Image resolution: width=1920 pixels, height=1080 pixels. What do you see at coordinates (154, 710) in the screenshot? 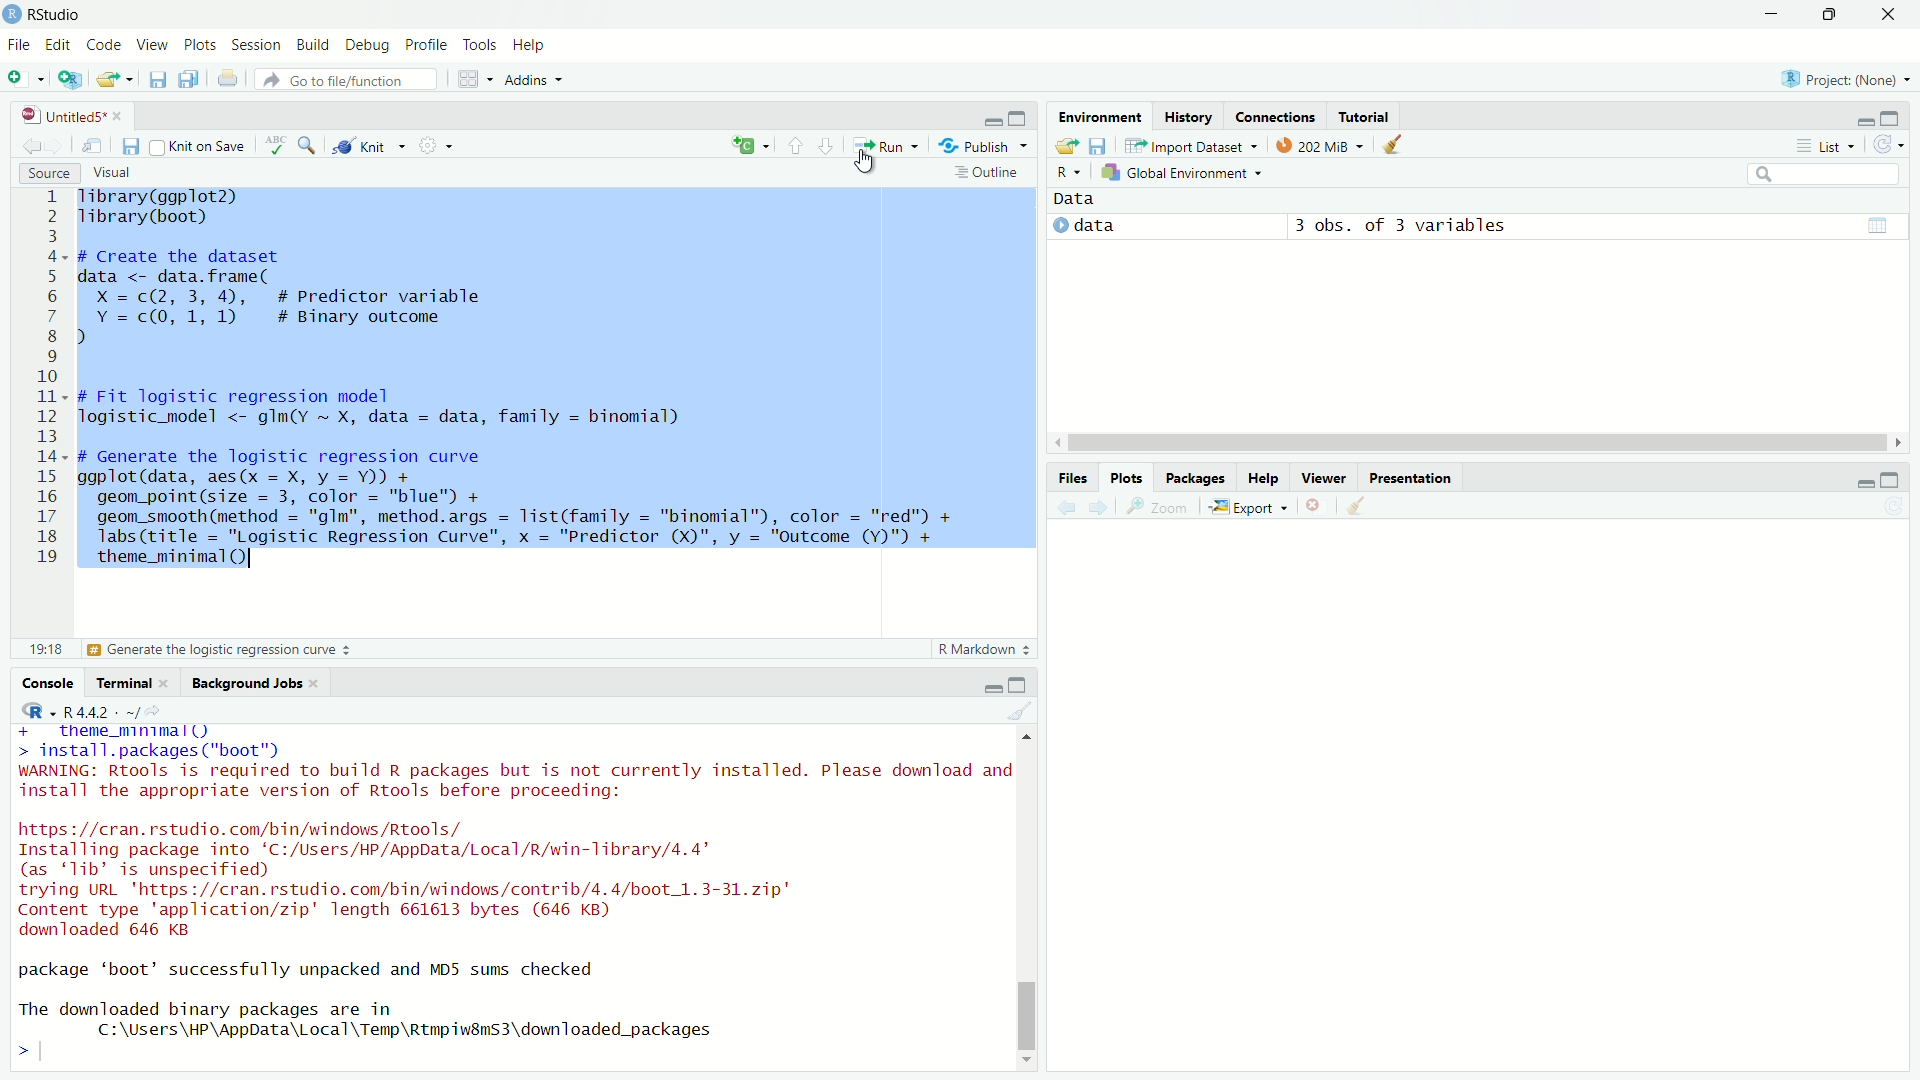
I see `View the current working current directory` at bounding box center [154, 710].